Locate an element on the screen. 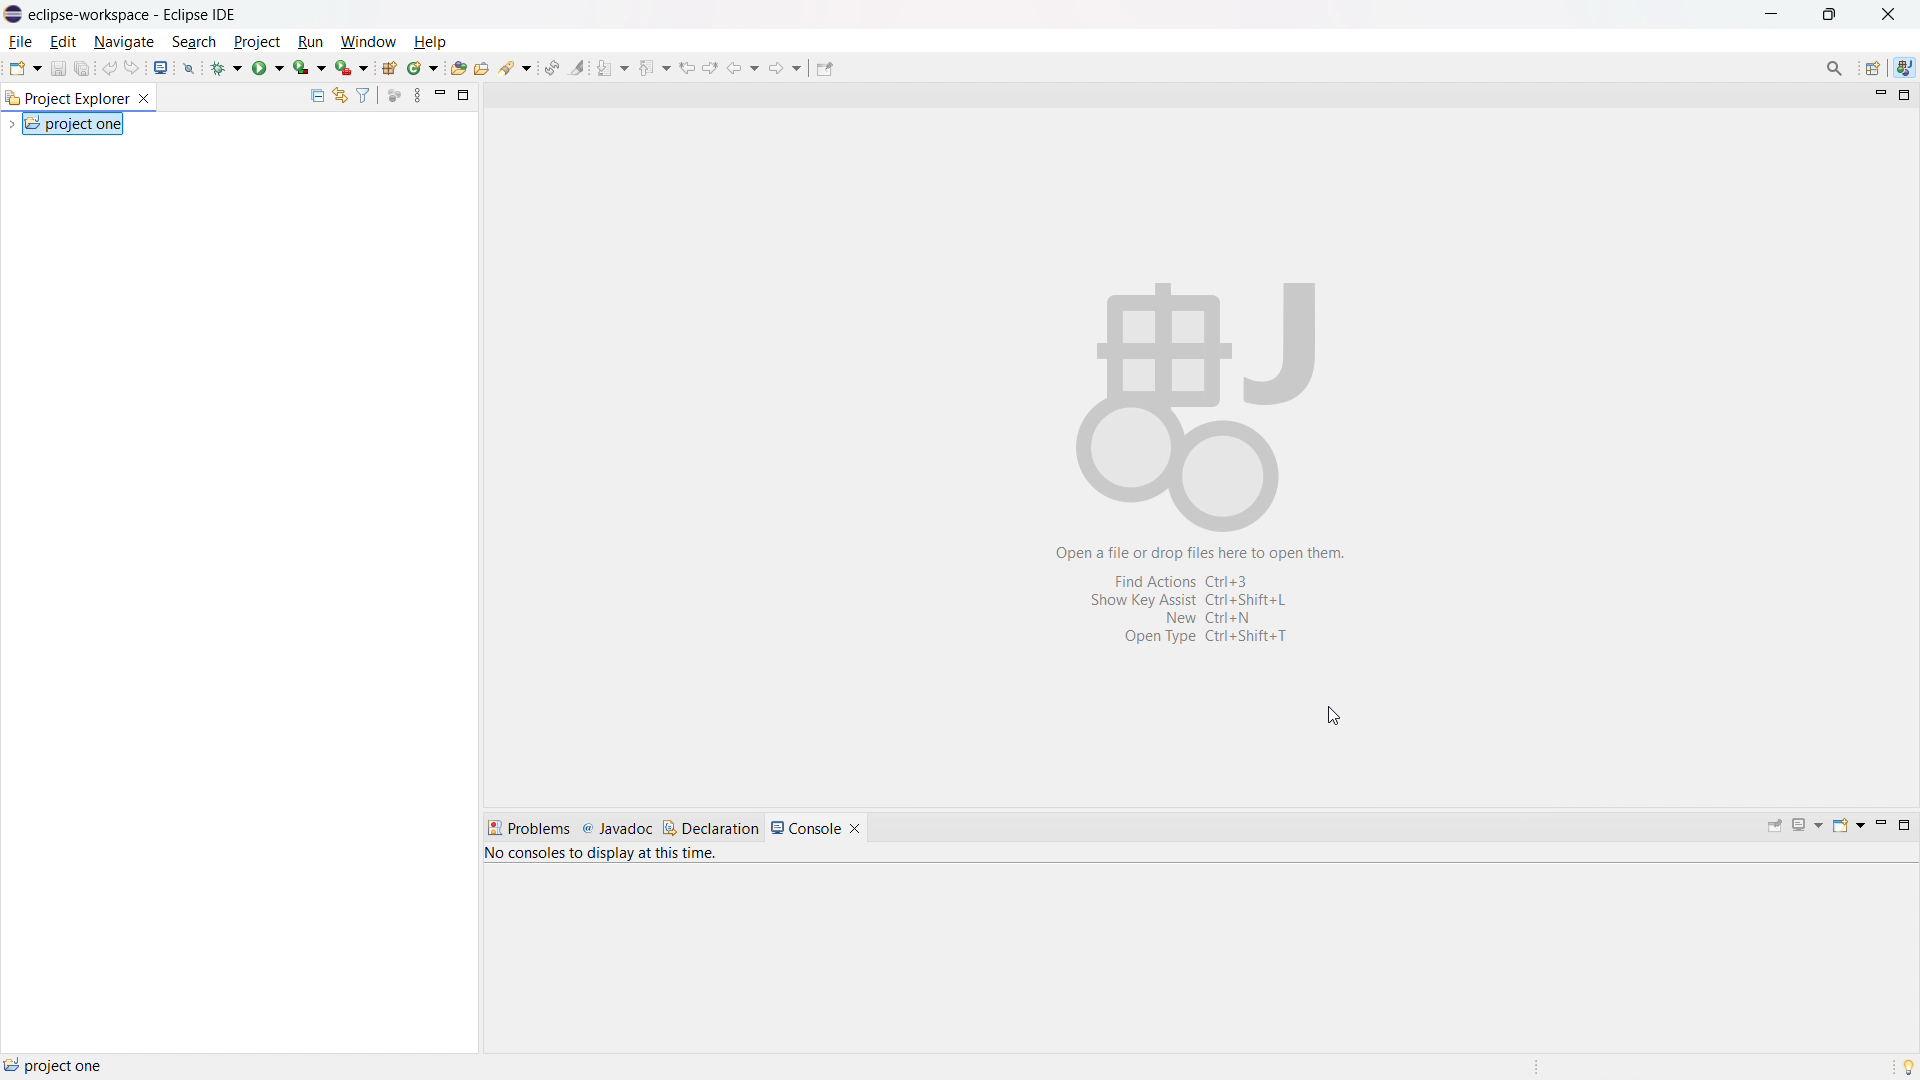 Image resolution: width=1920 pixels, height=1080 pixels. open task is located at coordinates (482, 67).